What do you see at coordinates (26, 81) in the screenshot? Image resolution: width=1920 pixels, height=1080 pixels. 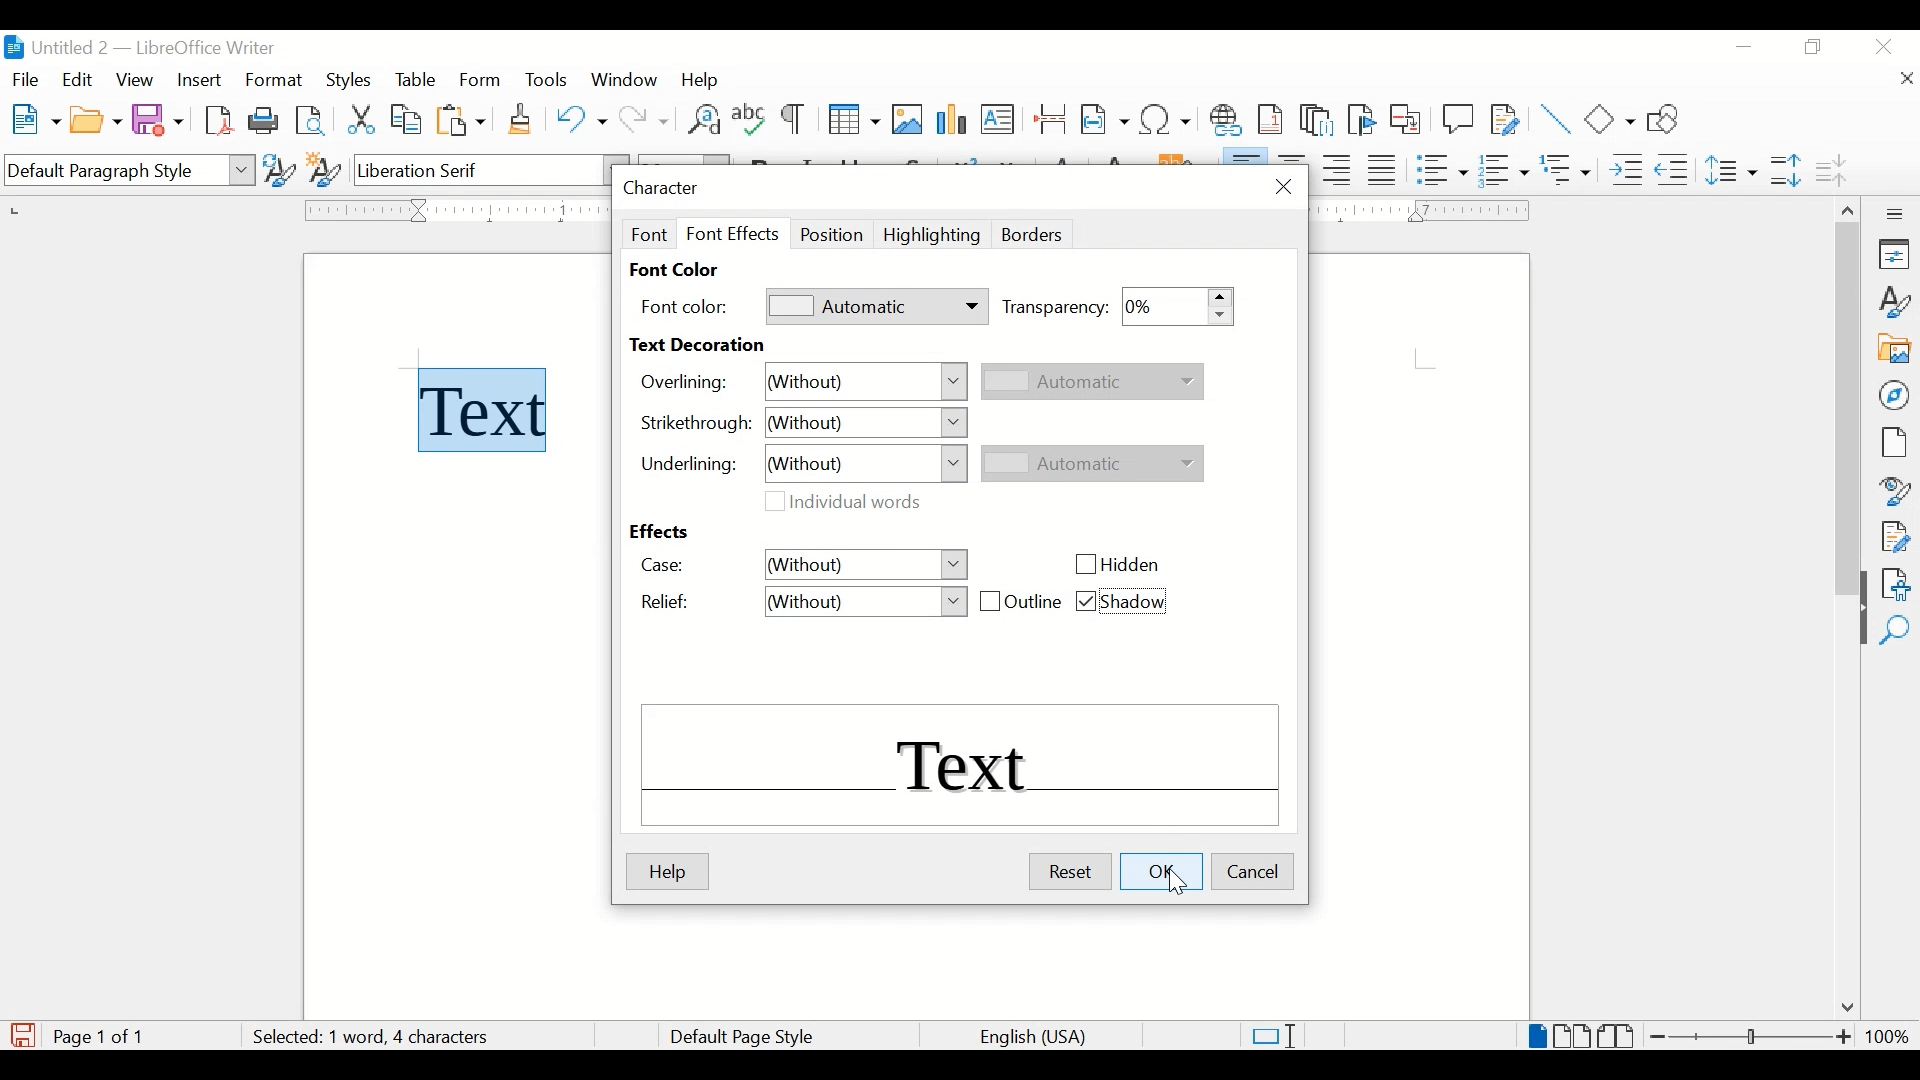 I see `fiel` at bounding box center [26, 81].